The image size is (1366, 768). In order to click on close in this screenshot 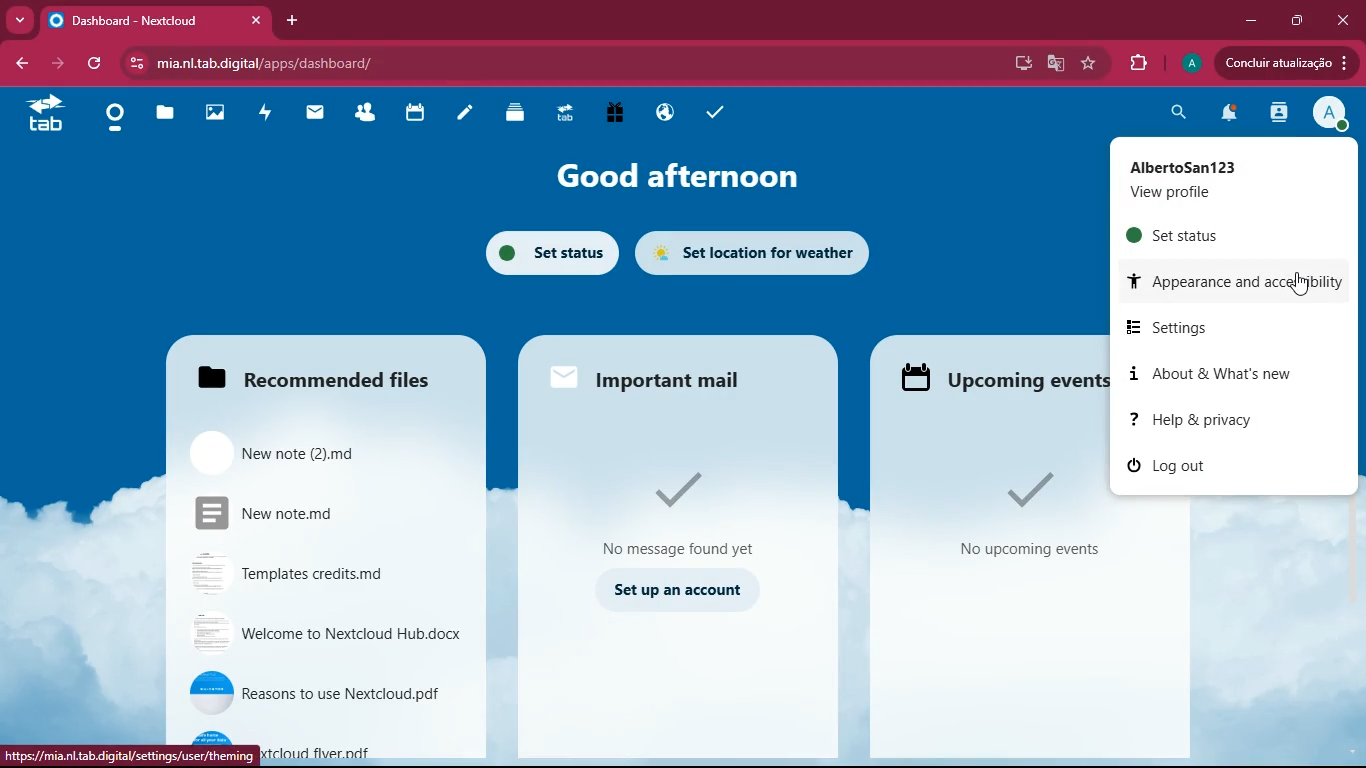, I will do `click(1343, 20)`.